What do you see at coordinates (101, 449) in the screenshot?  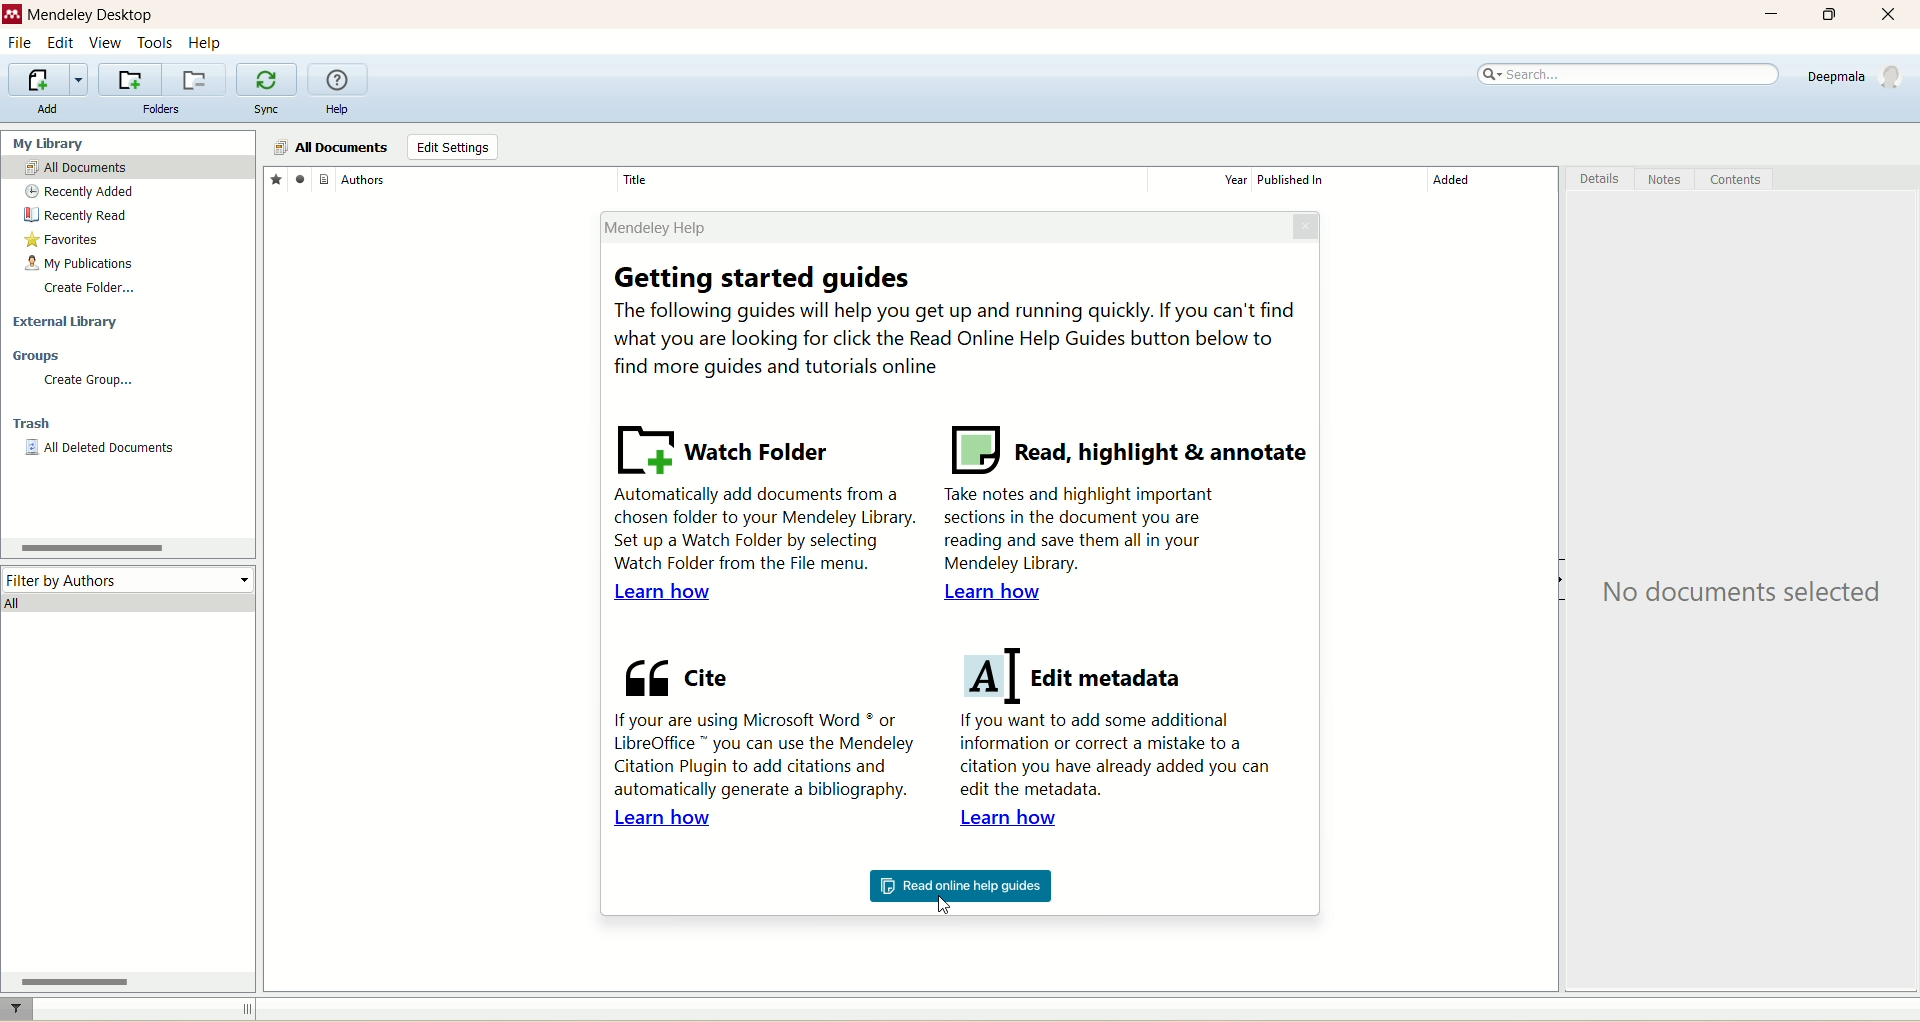 I see `all deleted material` at bounding box center [101, 449].